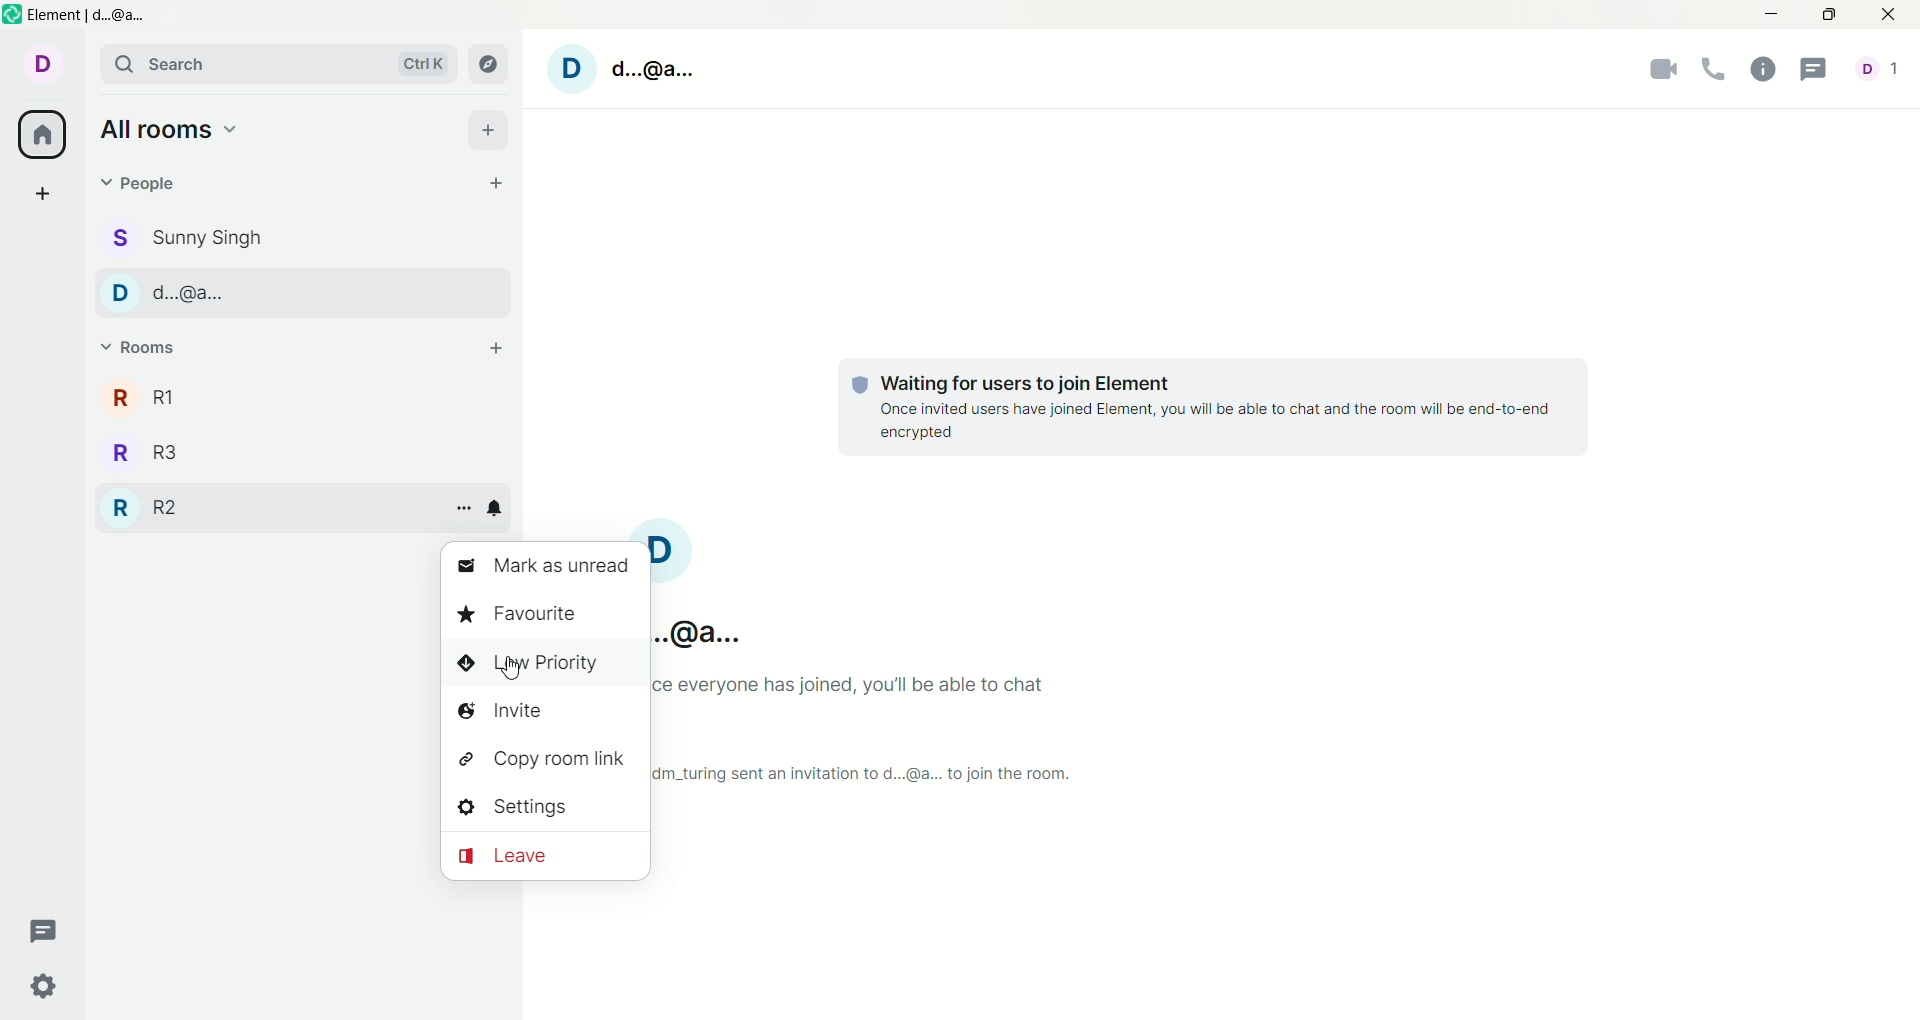 The height and width of the screenshot is (1020, 1920). What do you see at coordinates (44, 66) in the screenshot?
I see `account` at bounding box center [44, 66].